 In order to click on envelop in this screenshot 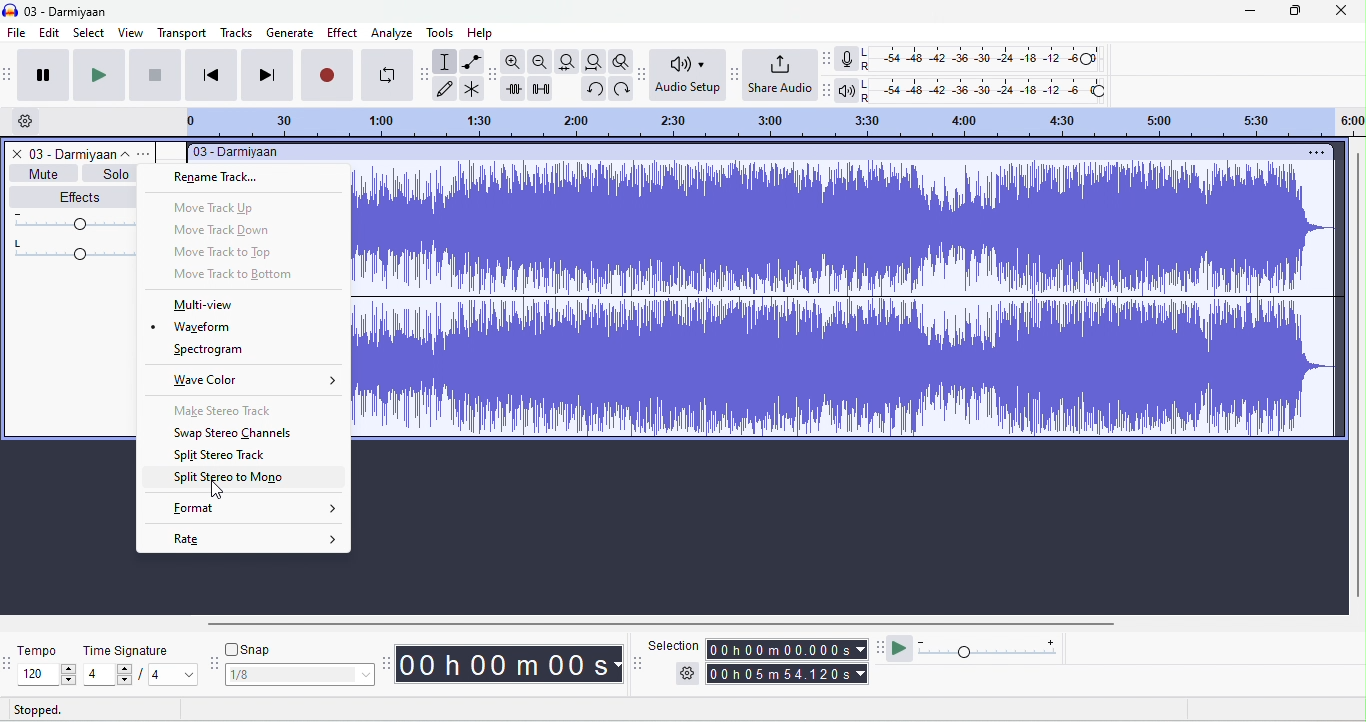, I will do `click(476, 62)`.